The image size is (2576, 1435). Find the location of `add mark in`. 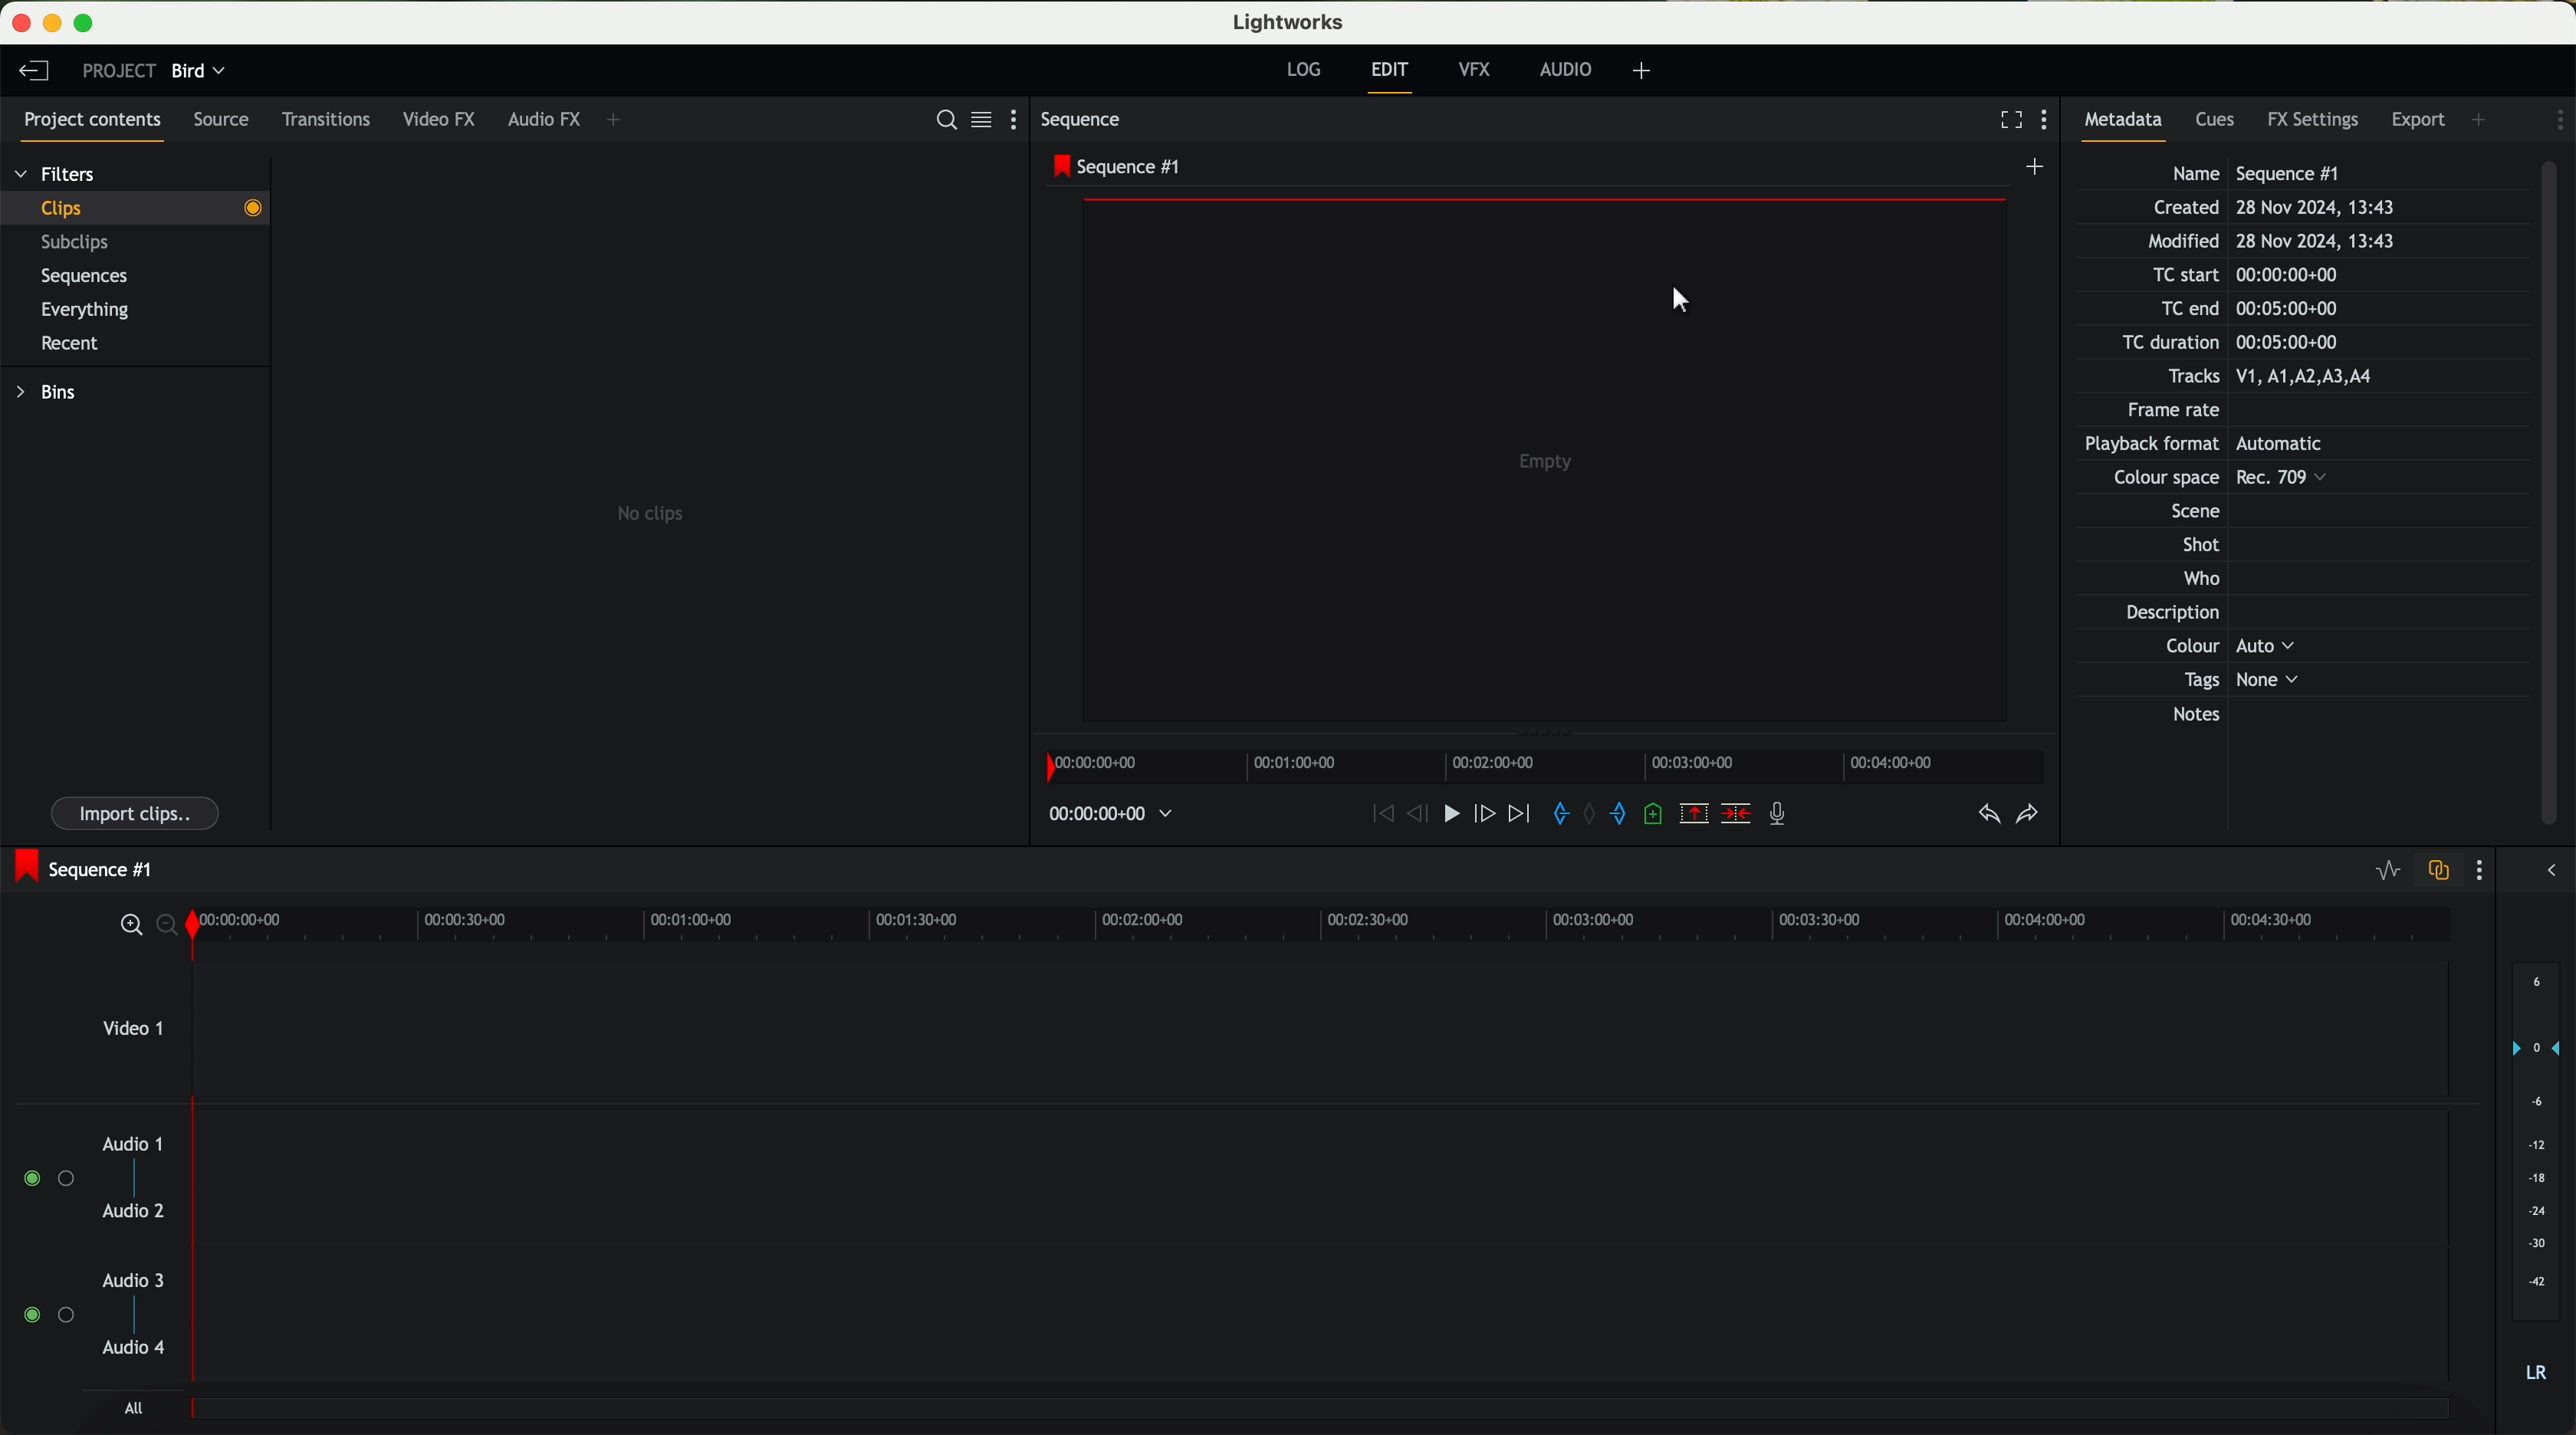

add mark in is located at coordinates (1559, 816).